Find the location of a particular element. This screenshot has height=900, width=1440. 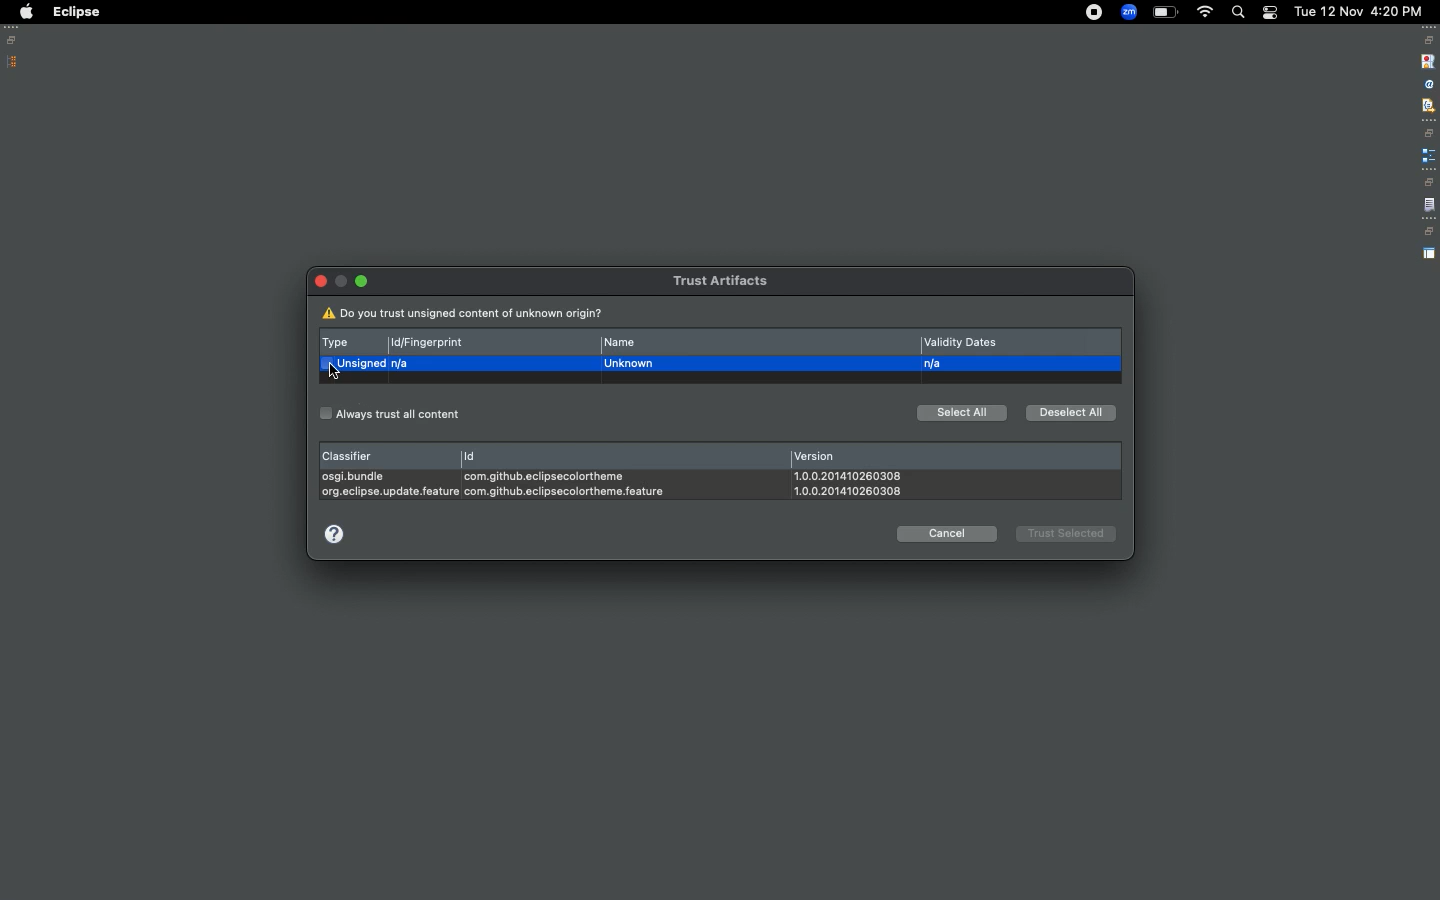

unknown is located at coordinates (632, 364).